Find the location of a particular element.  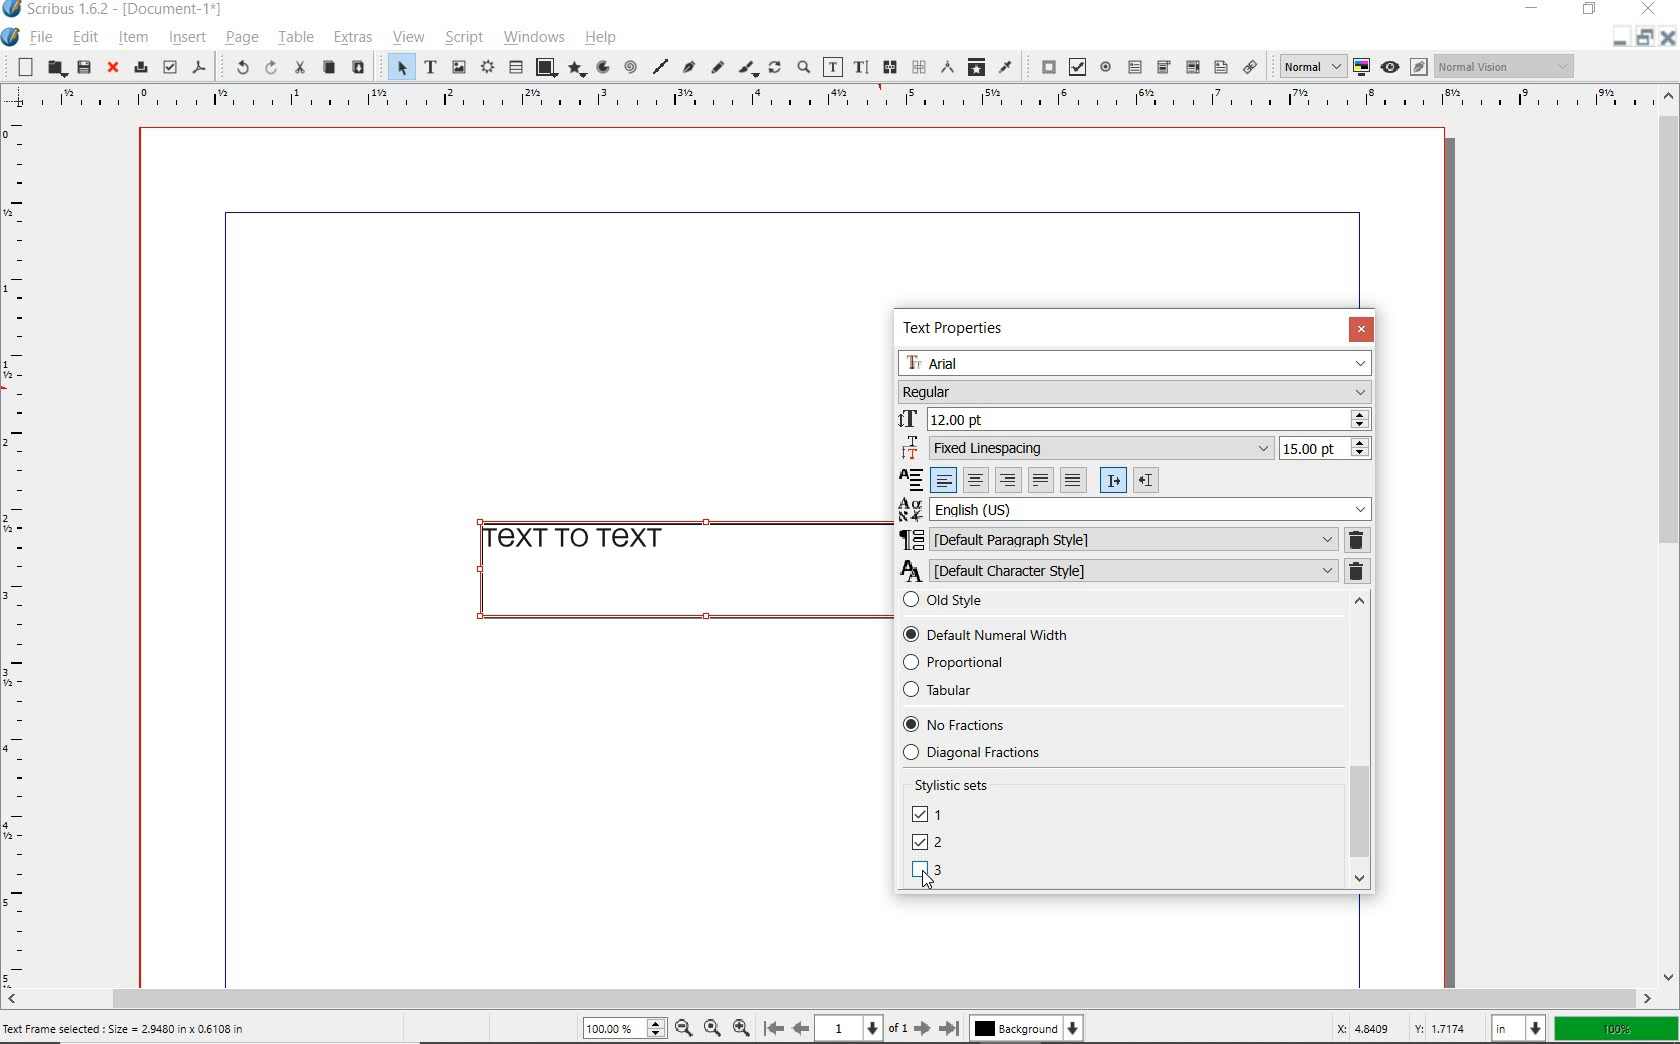

pdf combo box is located at coordinates (1163, 67).